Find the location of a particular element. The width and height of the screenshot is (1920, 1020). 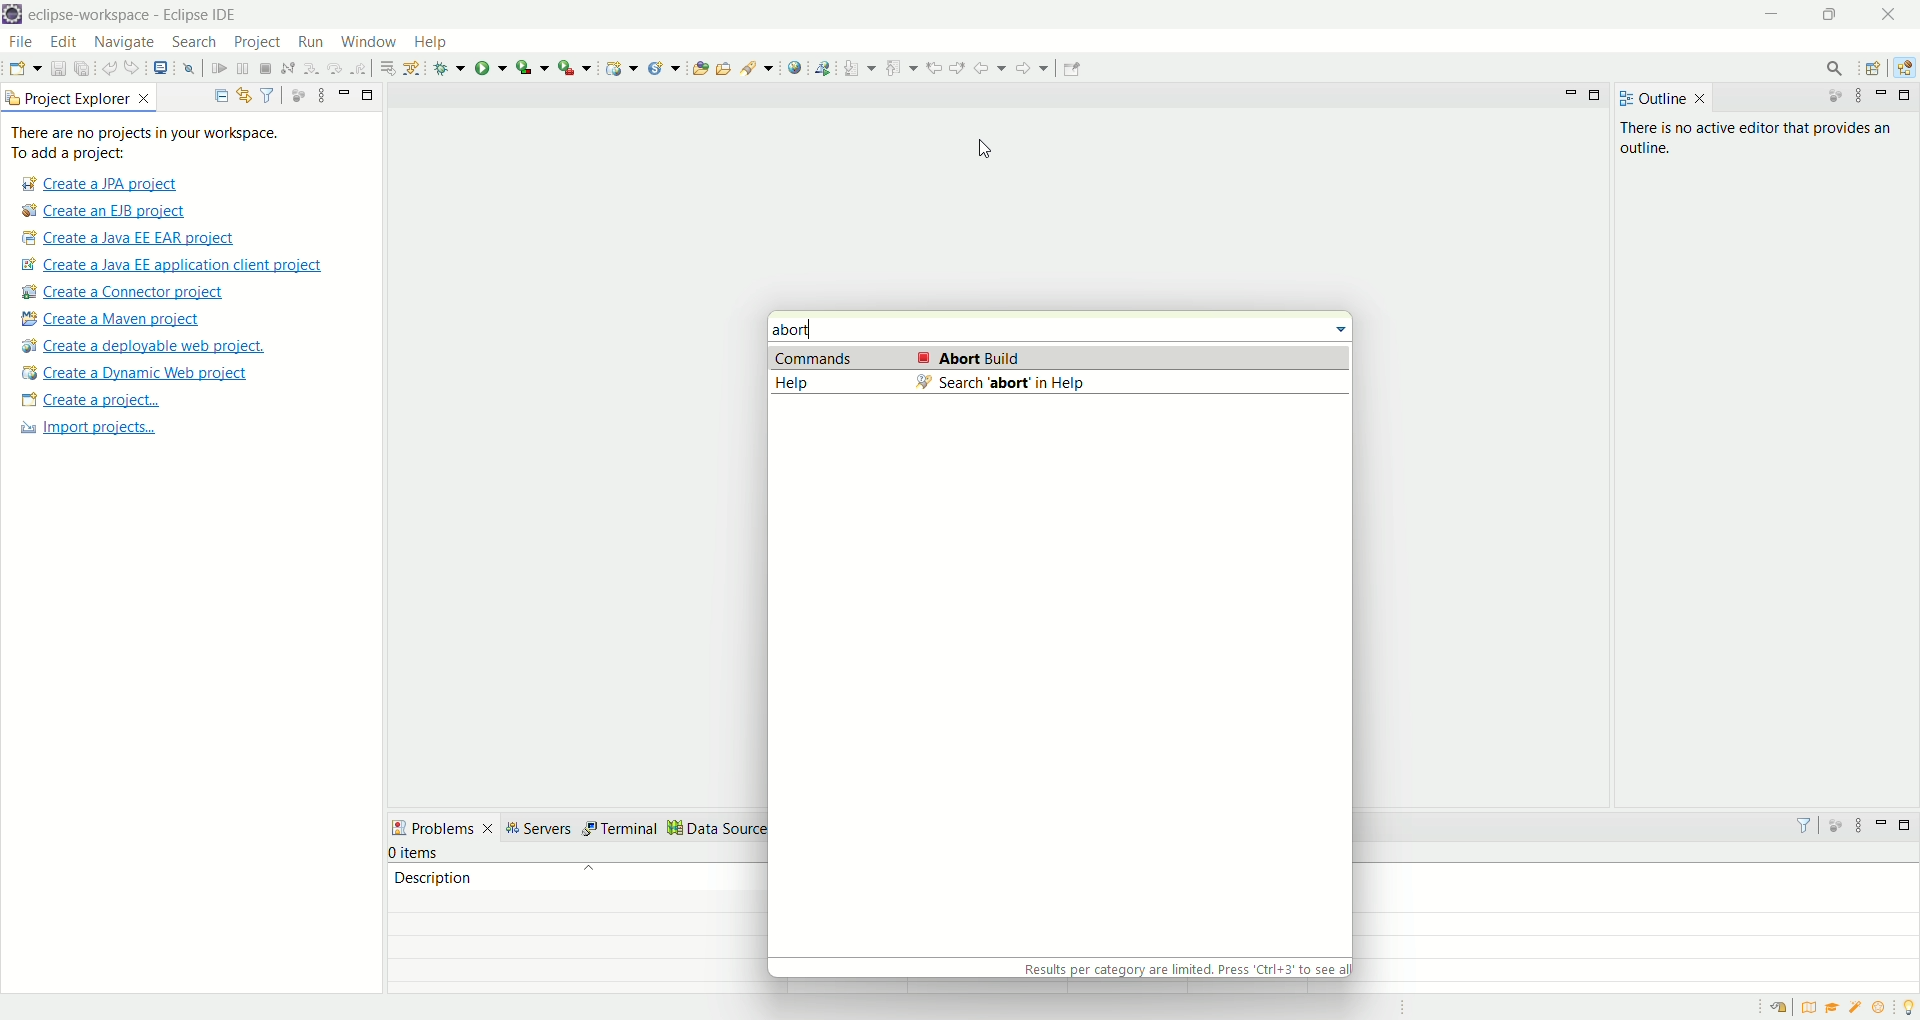

coverage is located at coordinates (532, 68).